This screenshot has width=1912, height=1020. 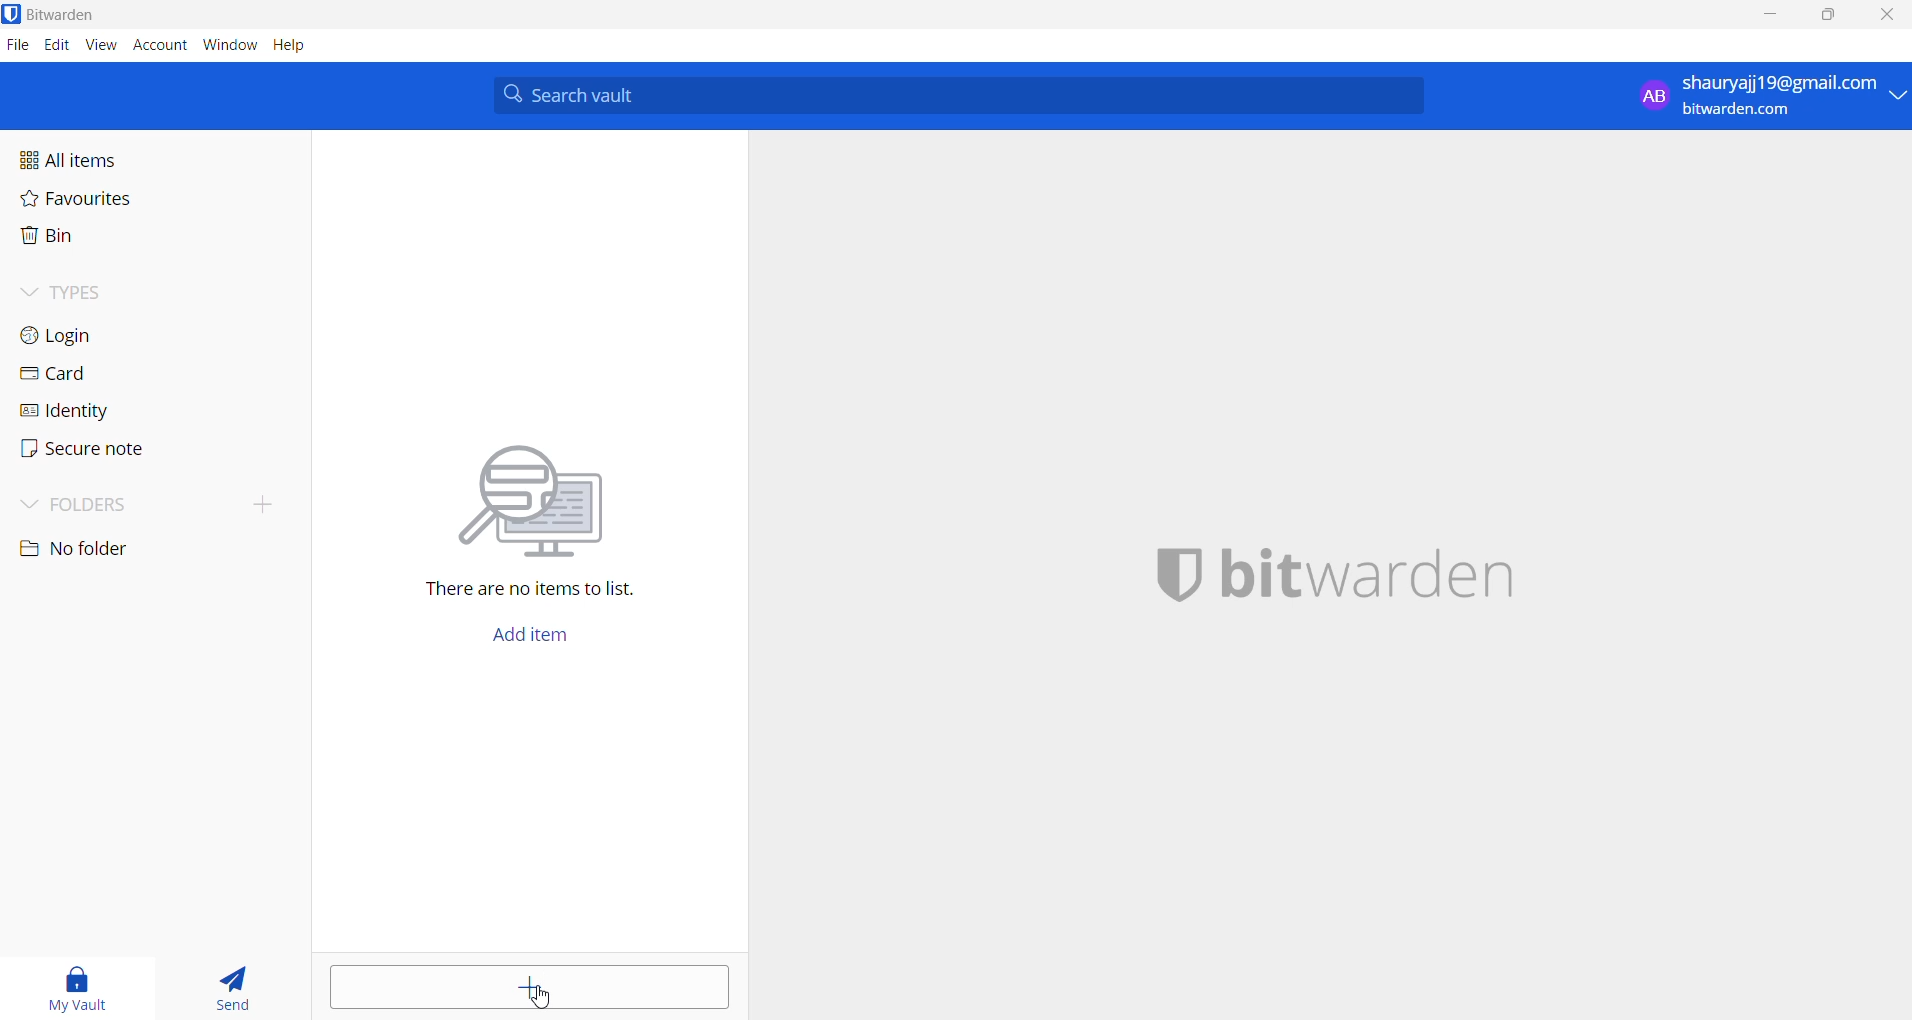 What do you see at coordinates (112, 411) in the screenshot?
I see `identity` at bounding box center [112, 411].